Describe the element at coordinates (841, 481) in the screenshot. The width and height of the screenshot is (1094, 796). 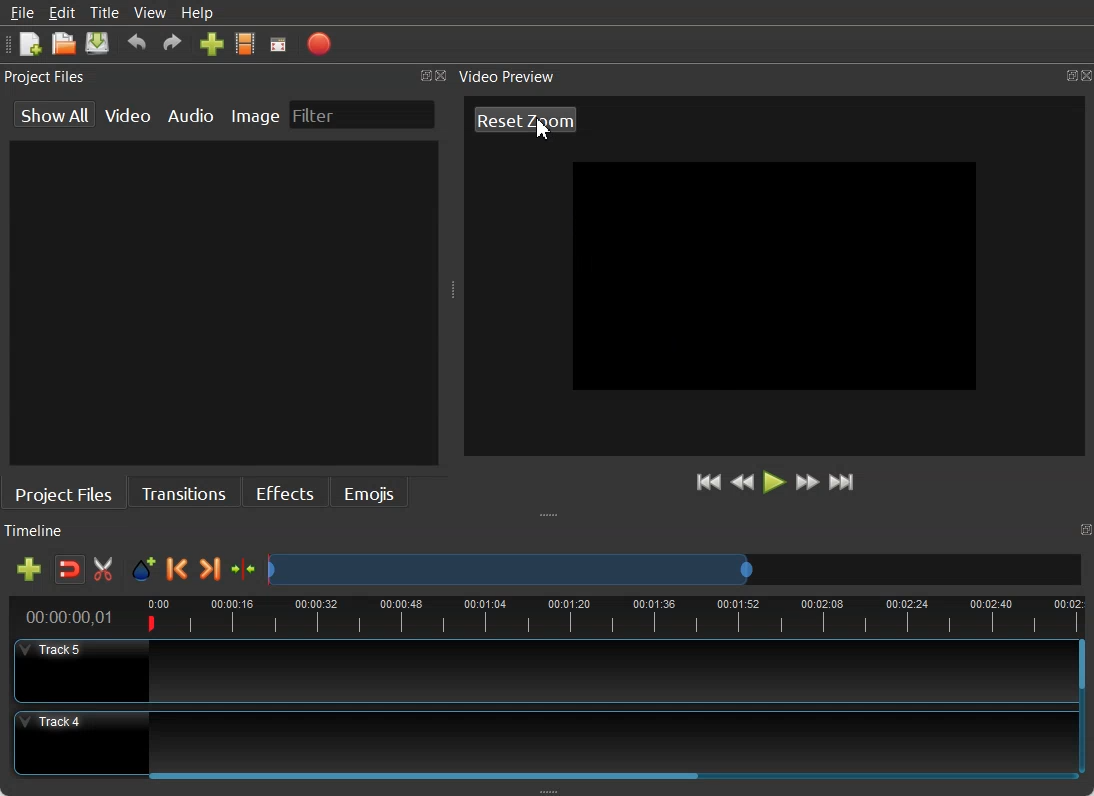
I see `Jump to End` at that location.